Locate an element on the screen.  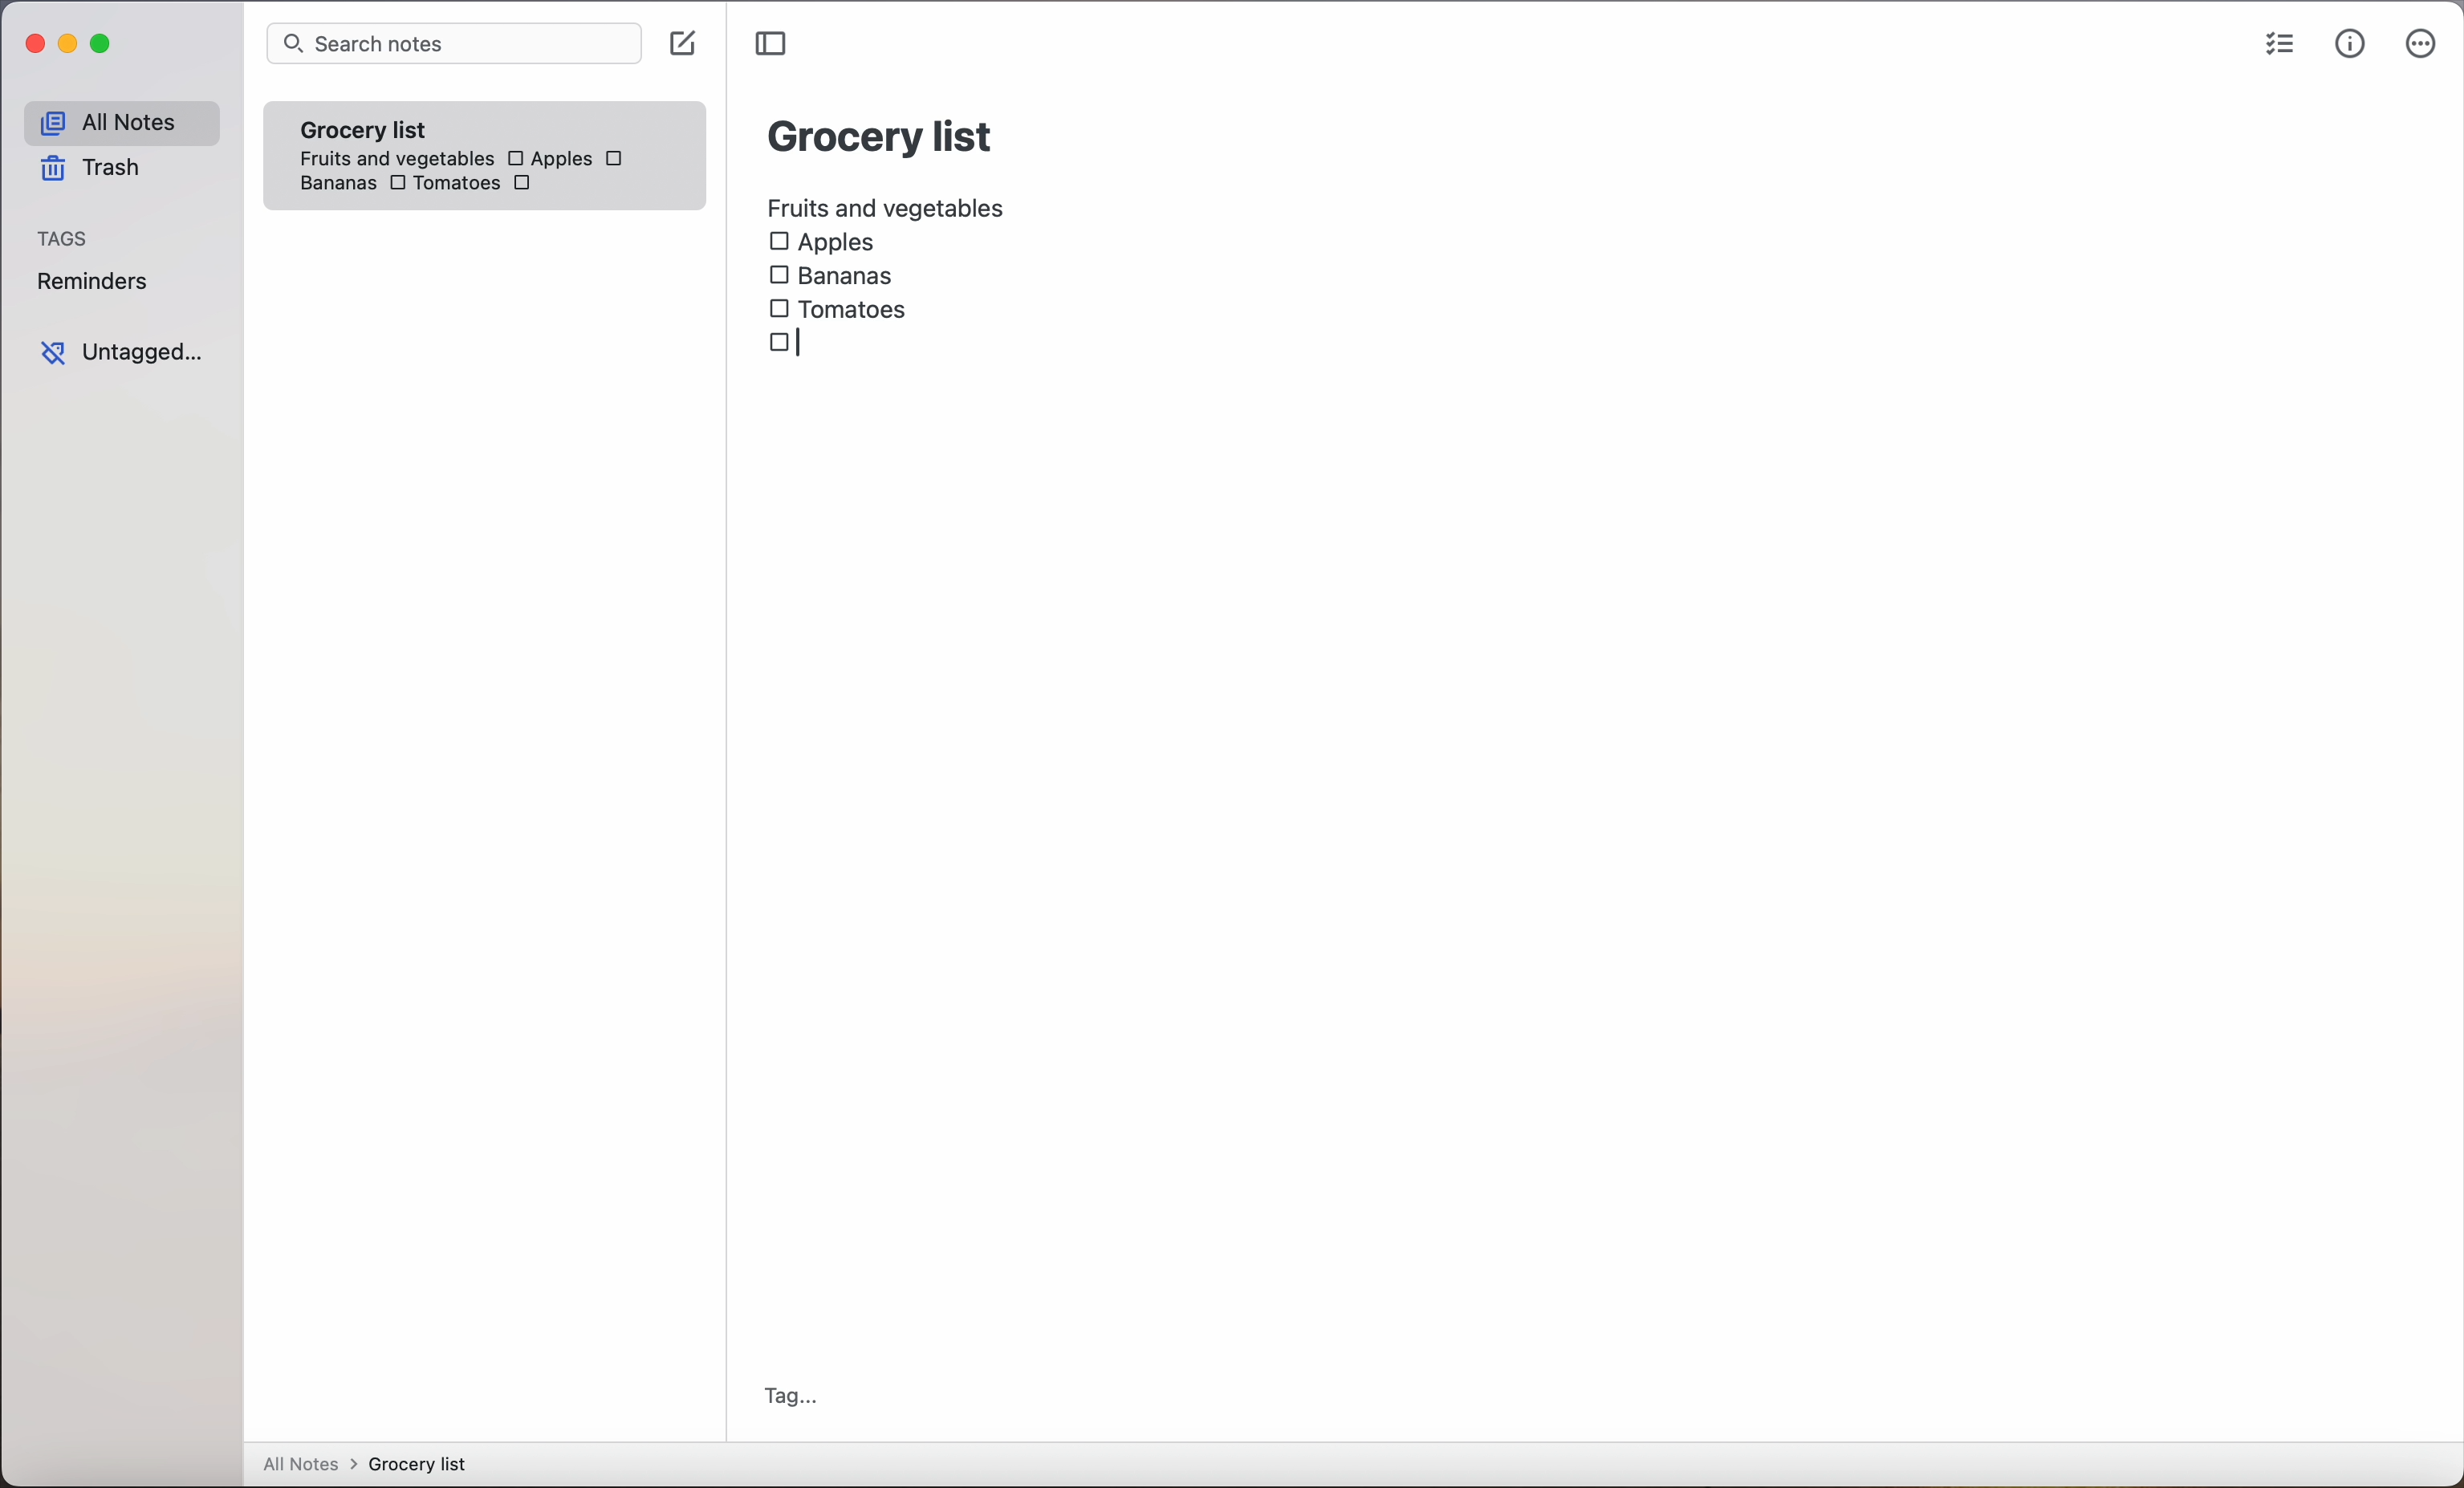
close Simplenote is located at coordinates (34, 45).